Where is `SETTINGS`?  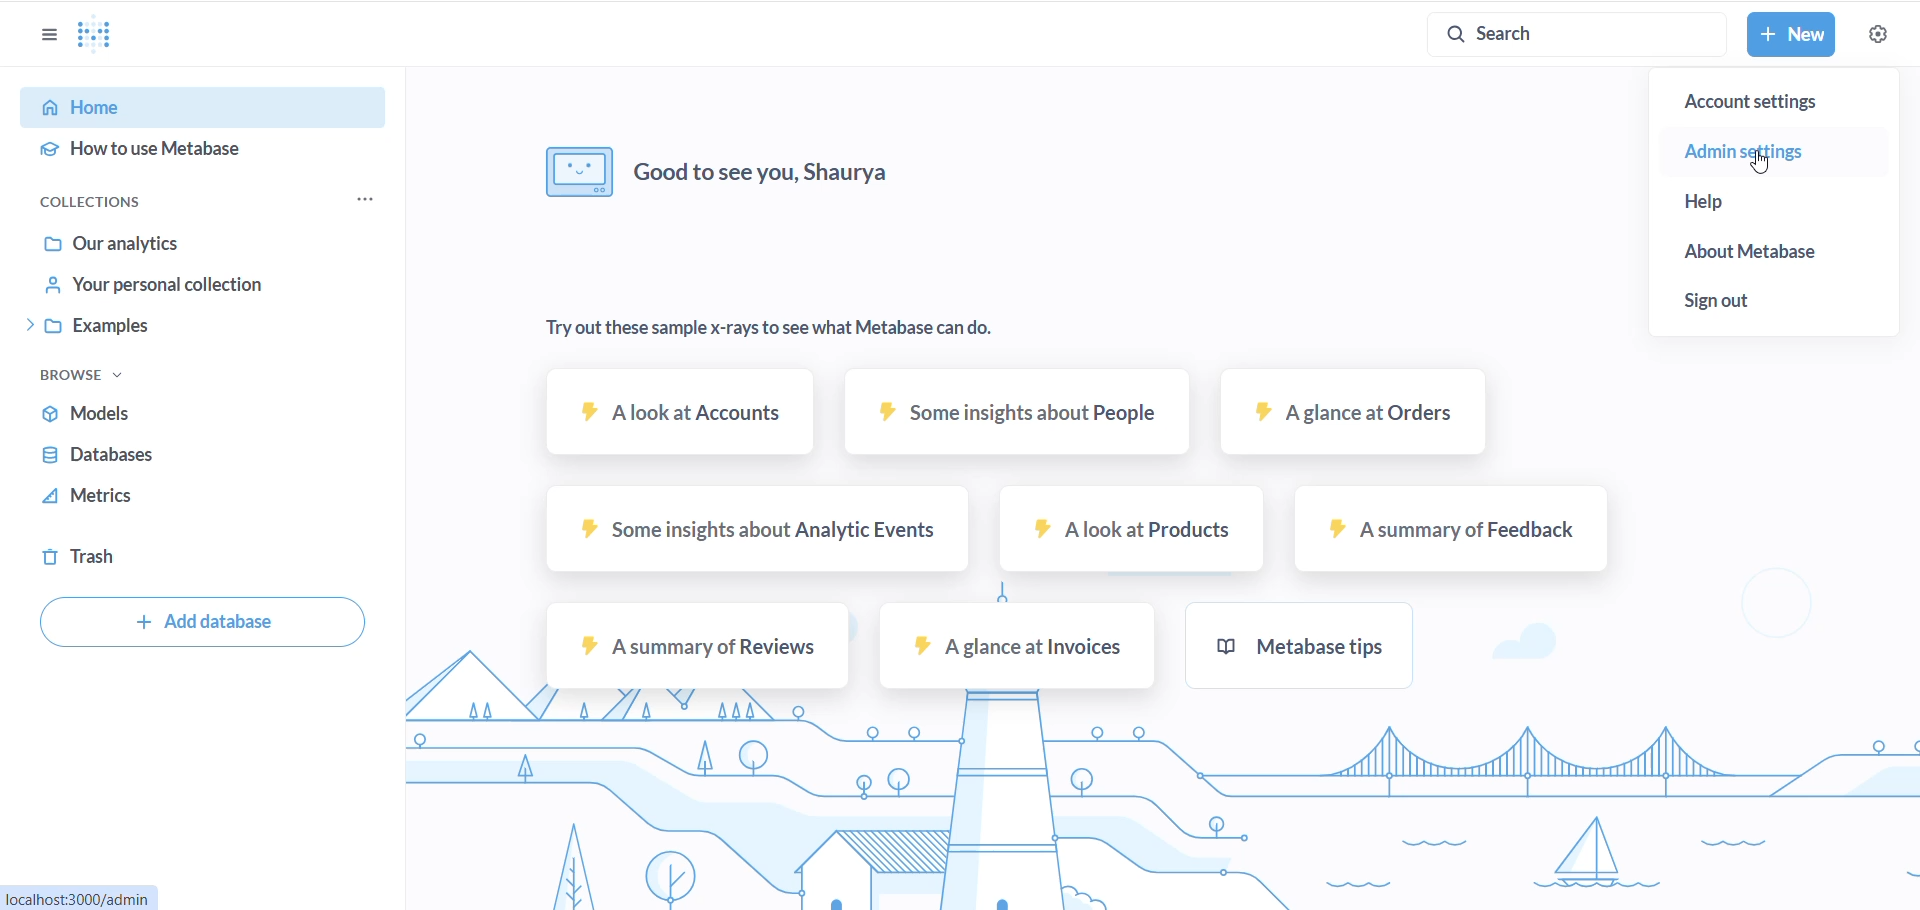
SETTINGS is located at coordinates (1877, 35).